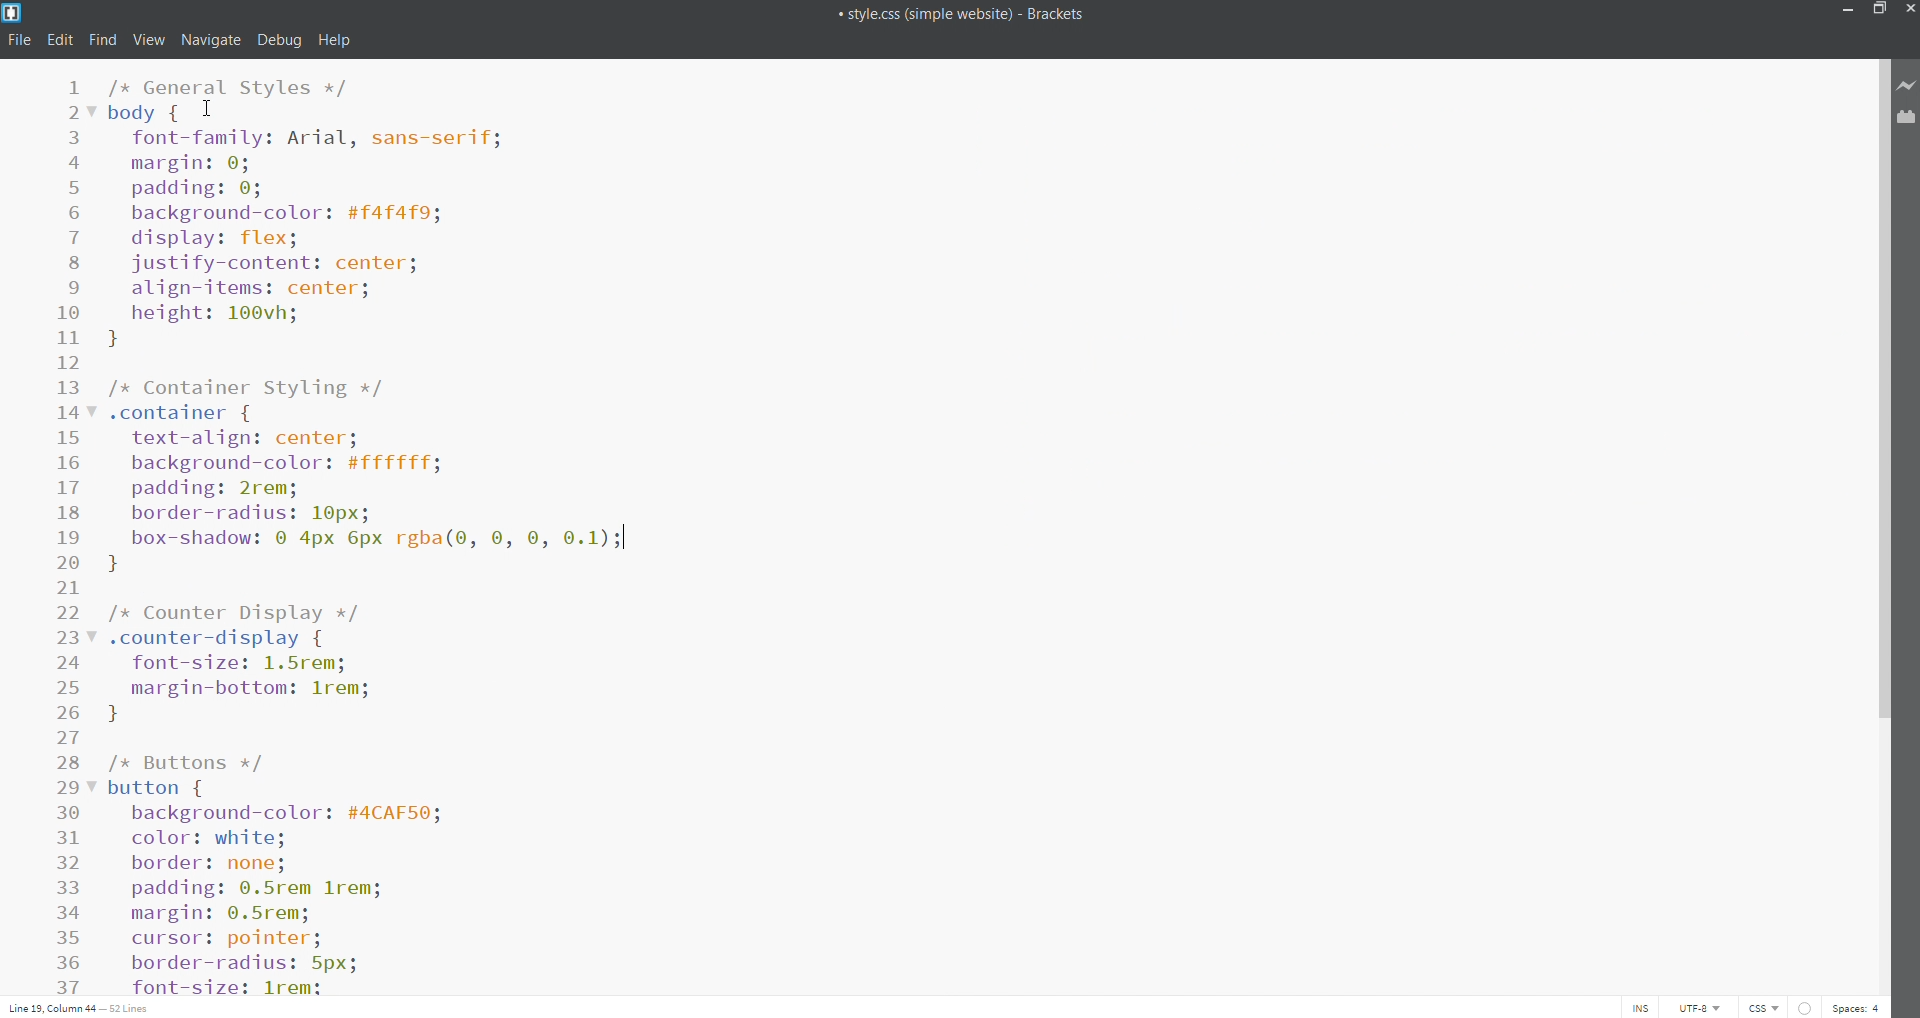 The height and width of the screenshot is (1018, 1920). I want to click on line number, so click(74, 534).